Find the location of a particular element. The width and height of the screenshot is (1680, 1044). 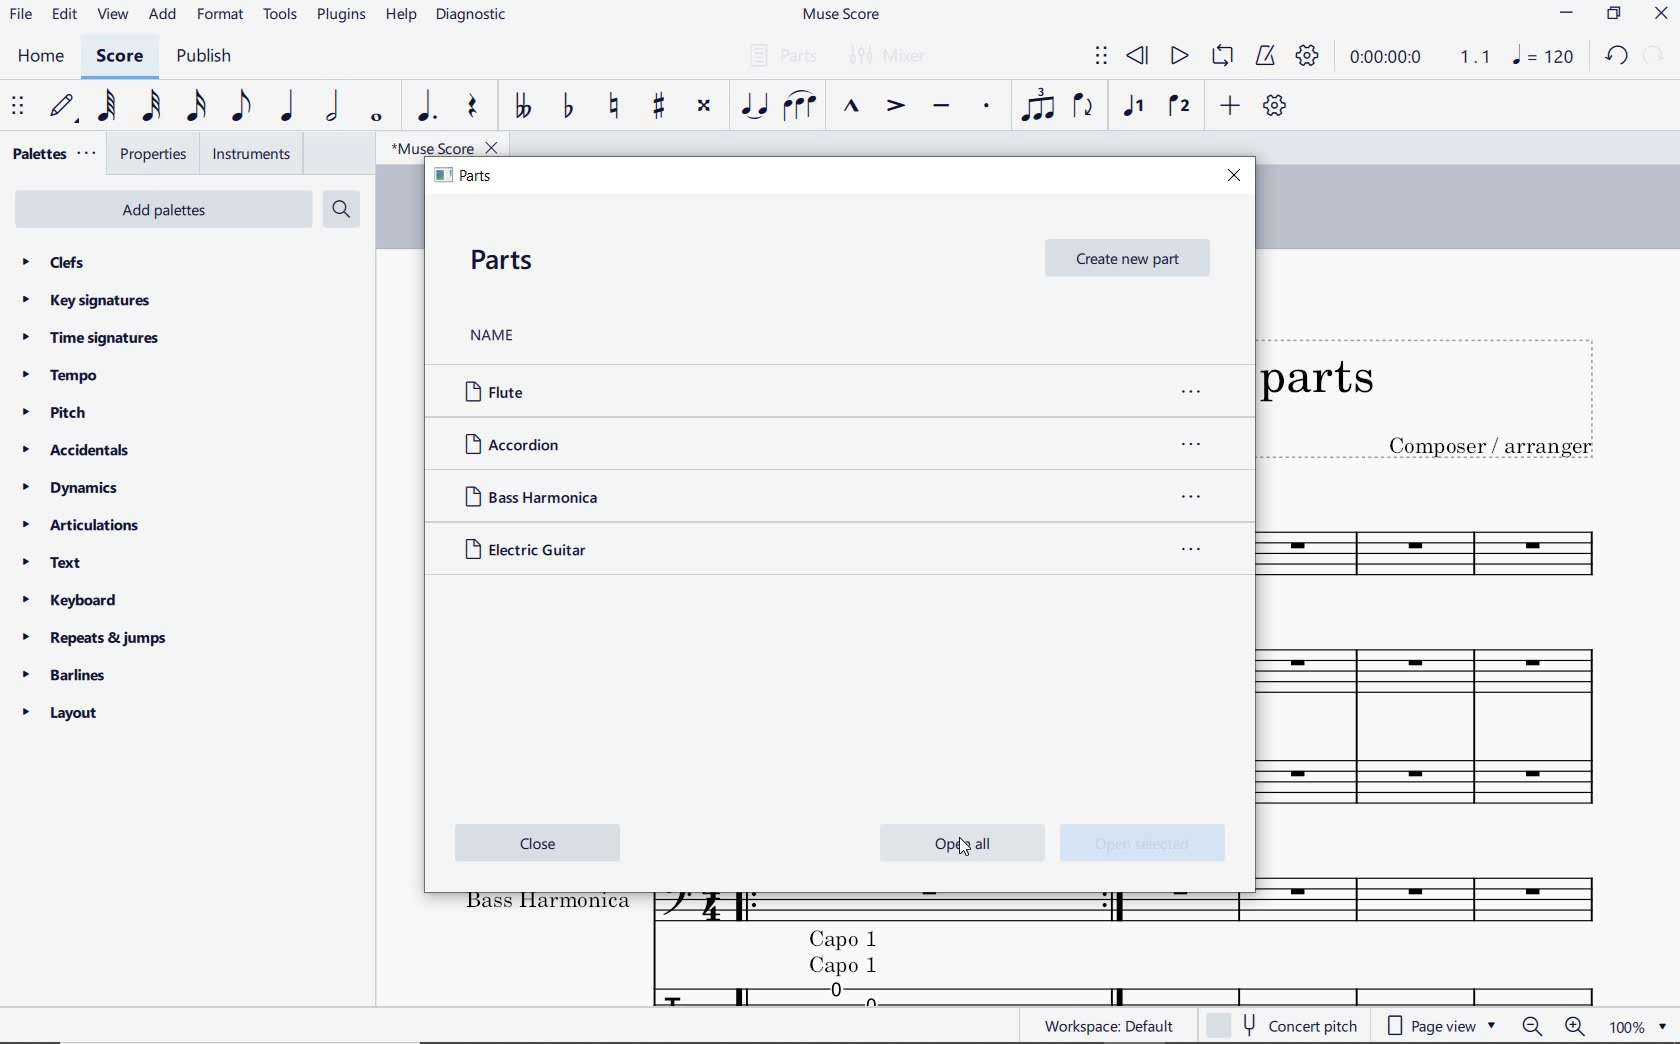

Electric guitar is located at coordinates (1099, 993).